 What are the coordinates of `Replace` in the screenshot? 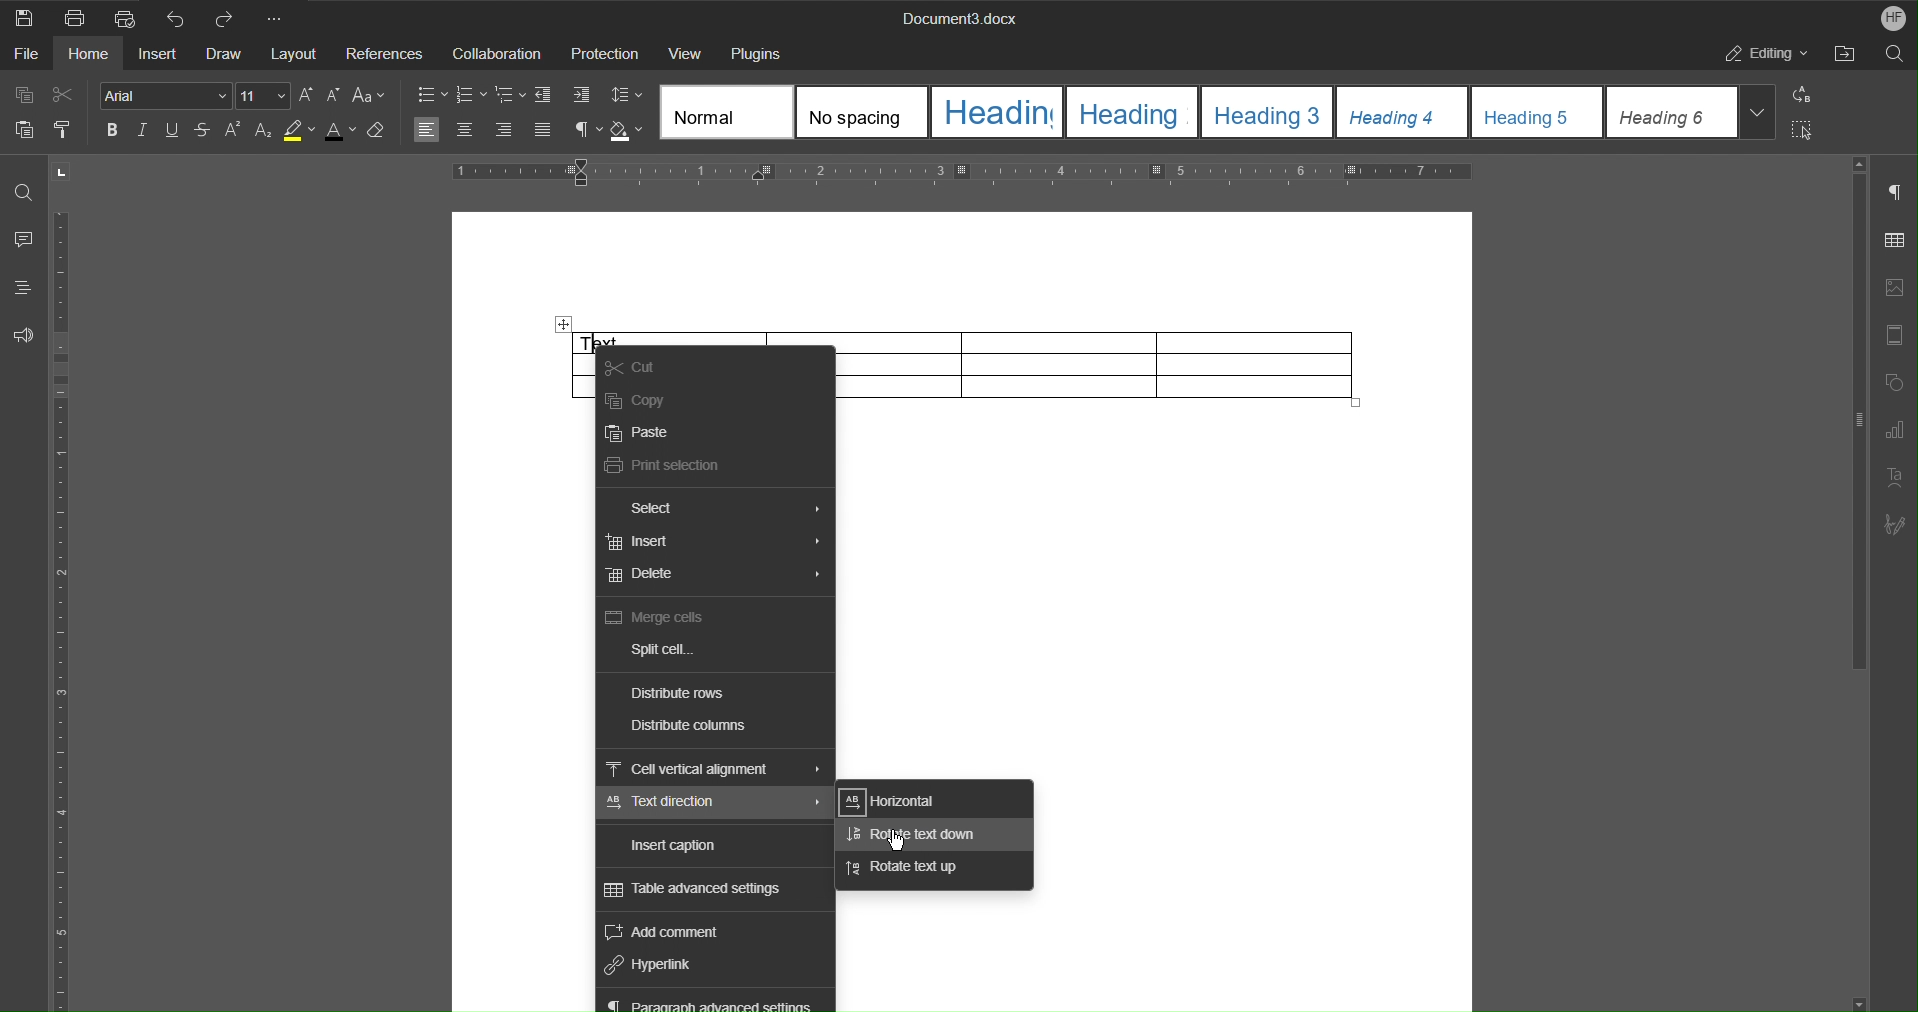 It's located at (1806, 96).